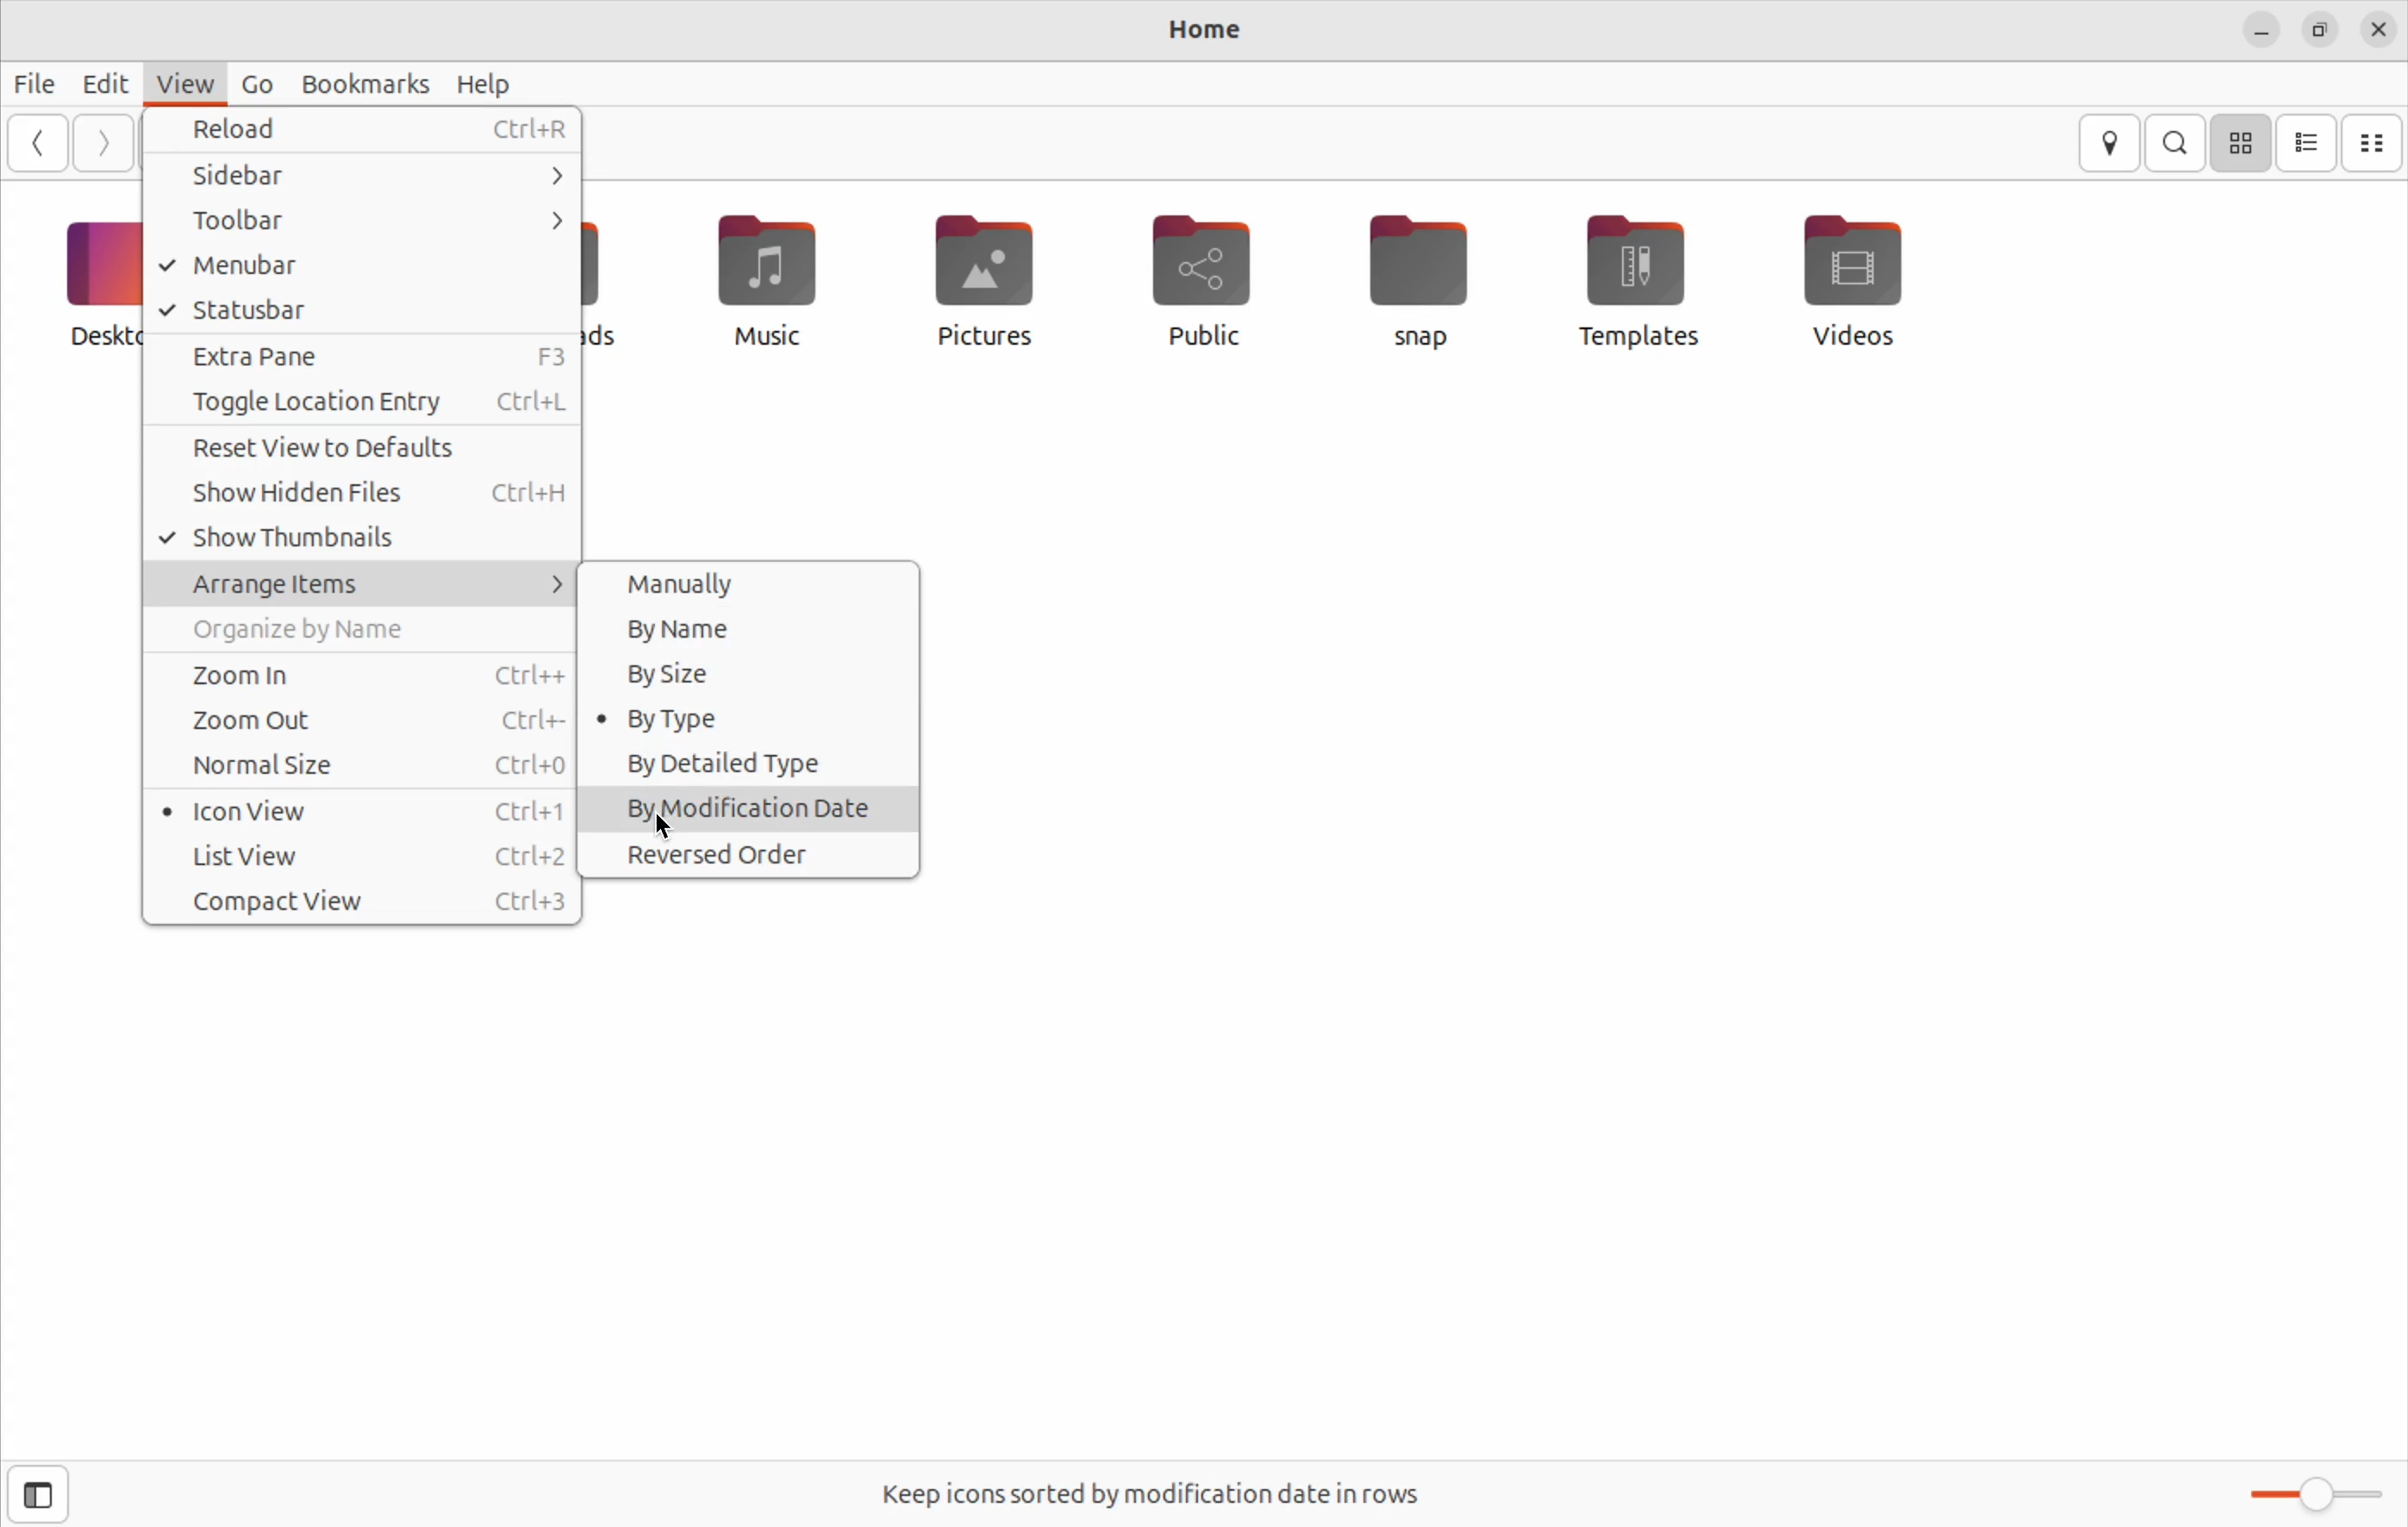 The width and height of the screenshot is (2408, 1527). Describe the element at coordinates (747, 720) in the screenshot. I see `By type` at that location.